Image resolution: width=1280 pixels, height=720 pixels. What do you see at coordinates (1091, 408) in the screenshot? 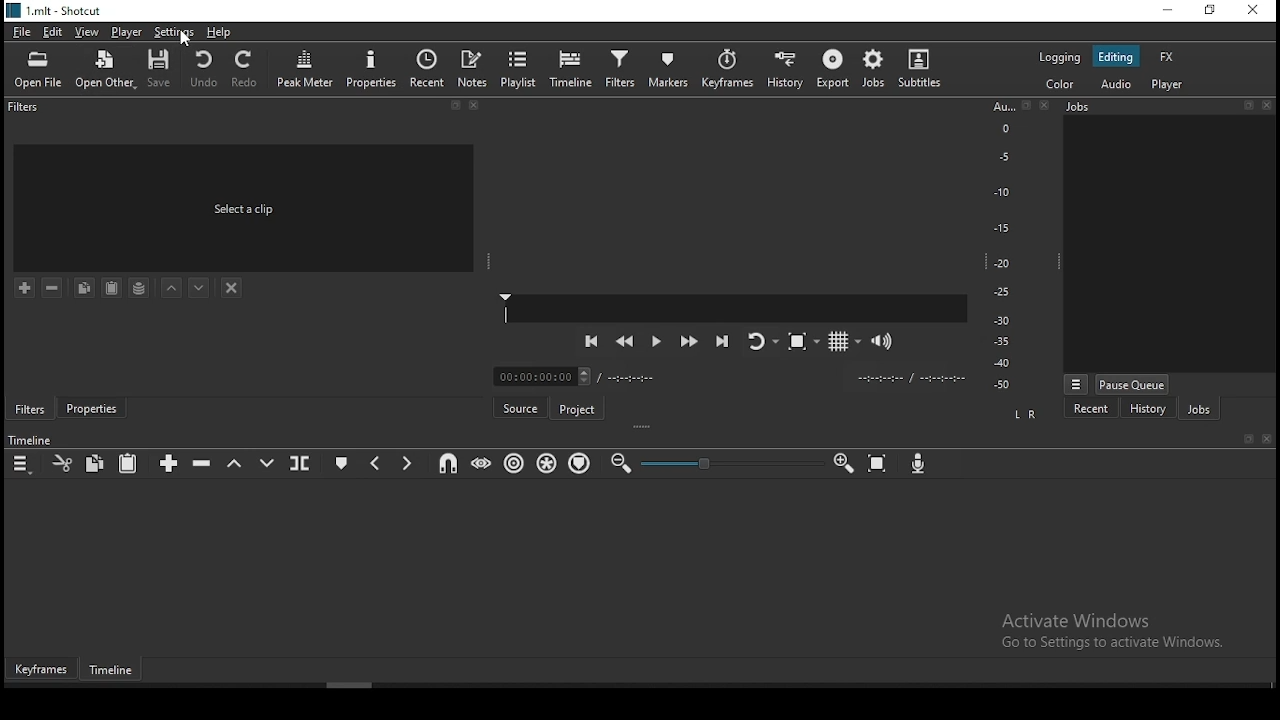
I see `recent` at bounding box center [1091, 408].